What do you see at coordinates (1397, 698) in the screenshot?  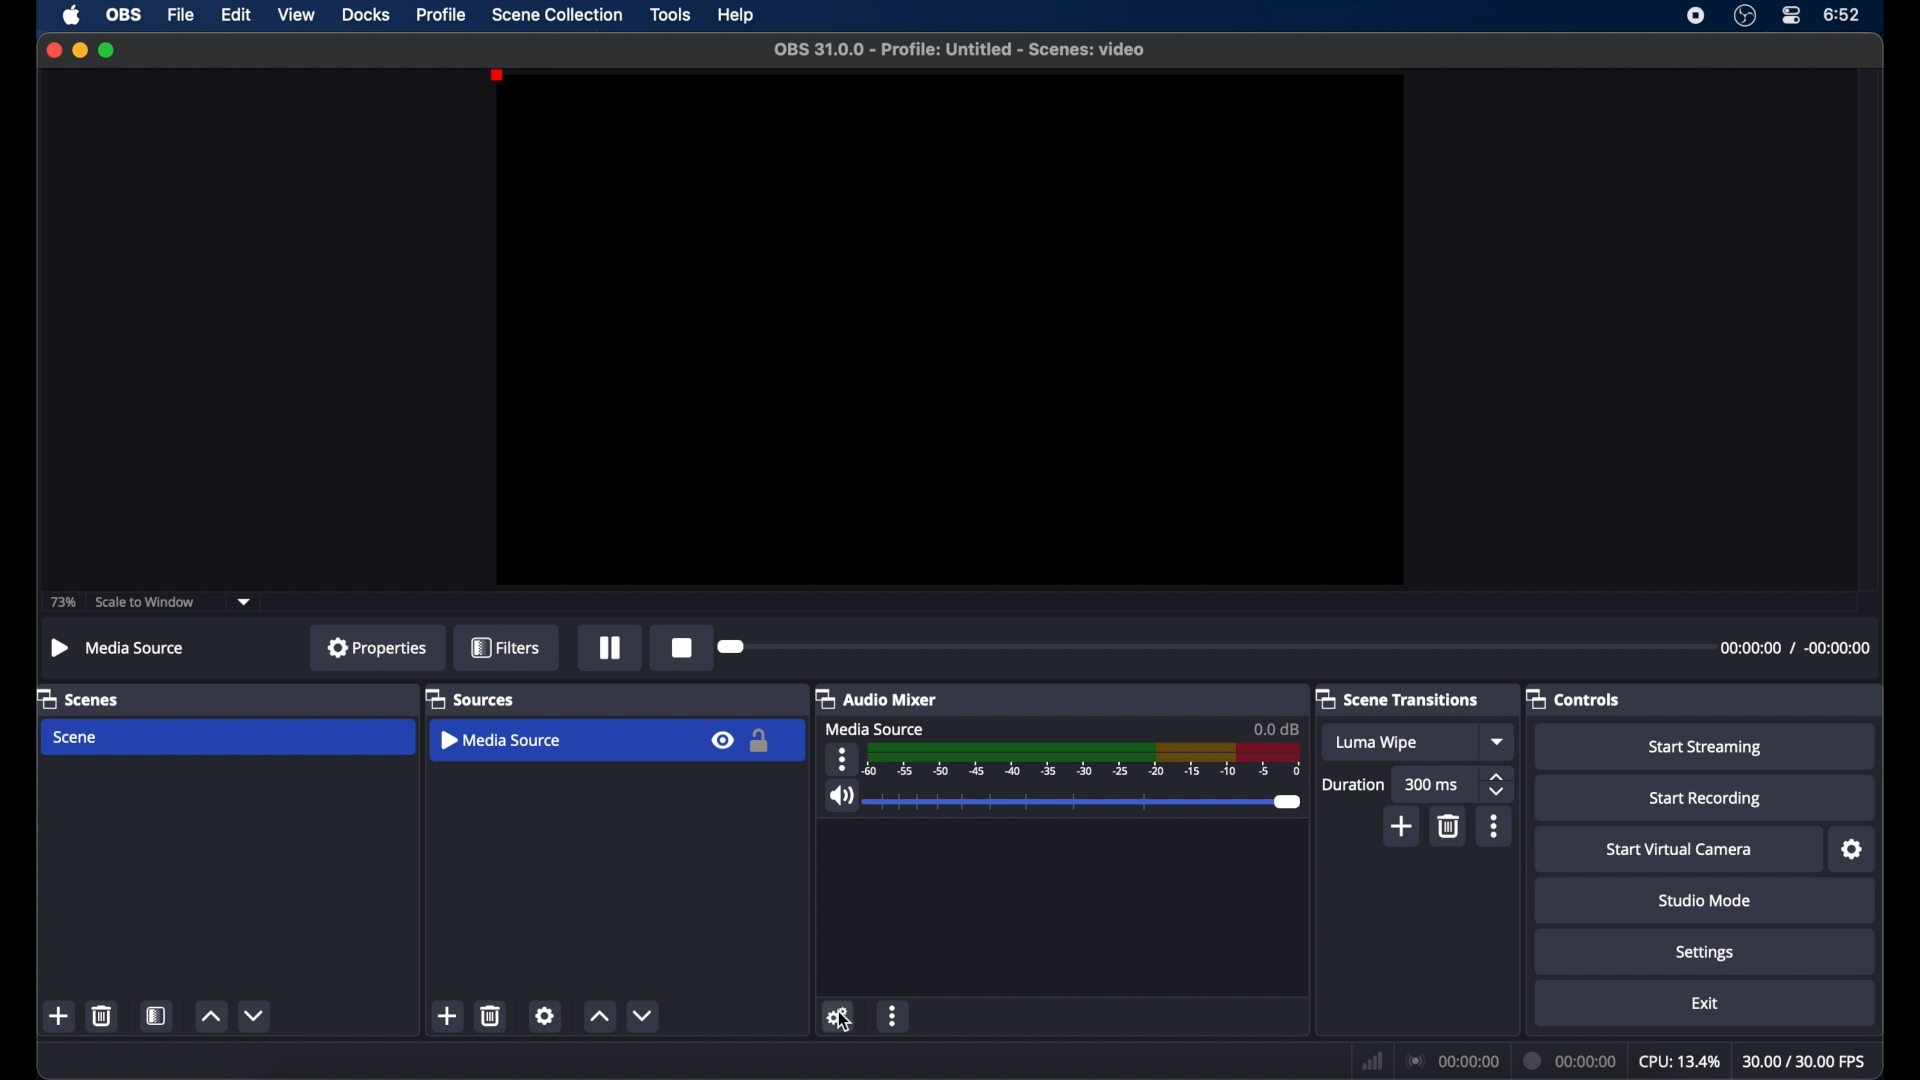 I see `scene transitions` at bounding box center [1397, 698].